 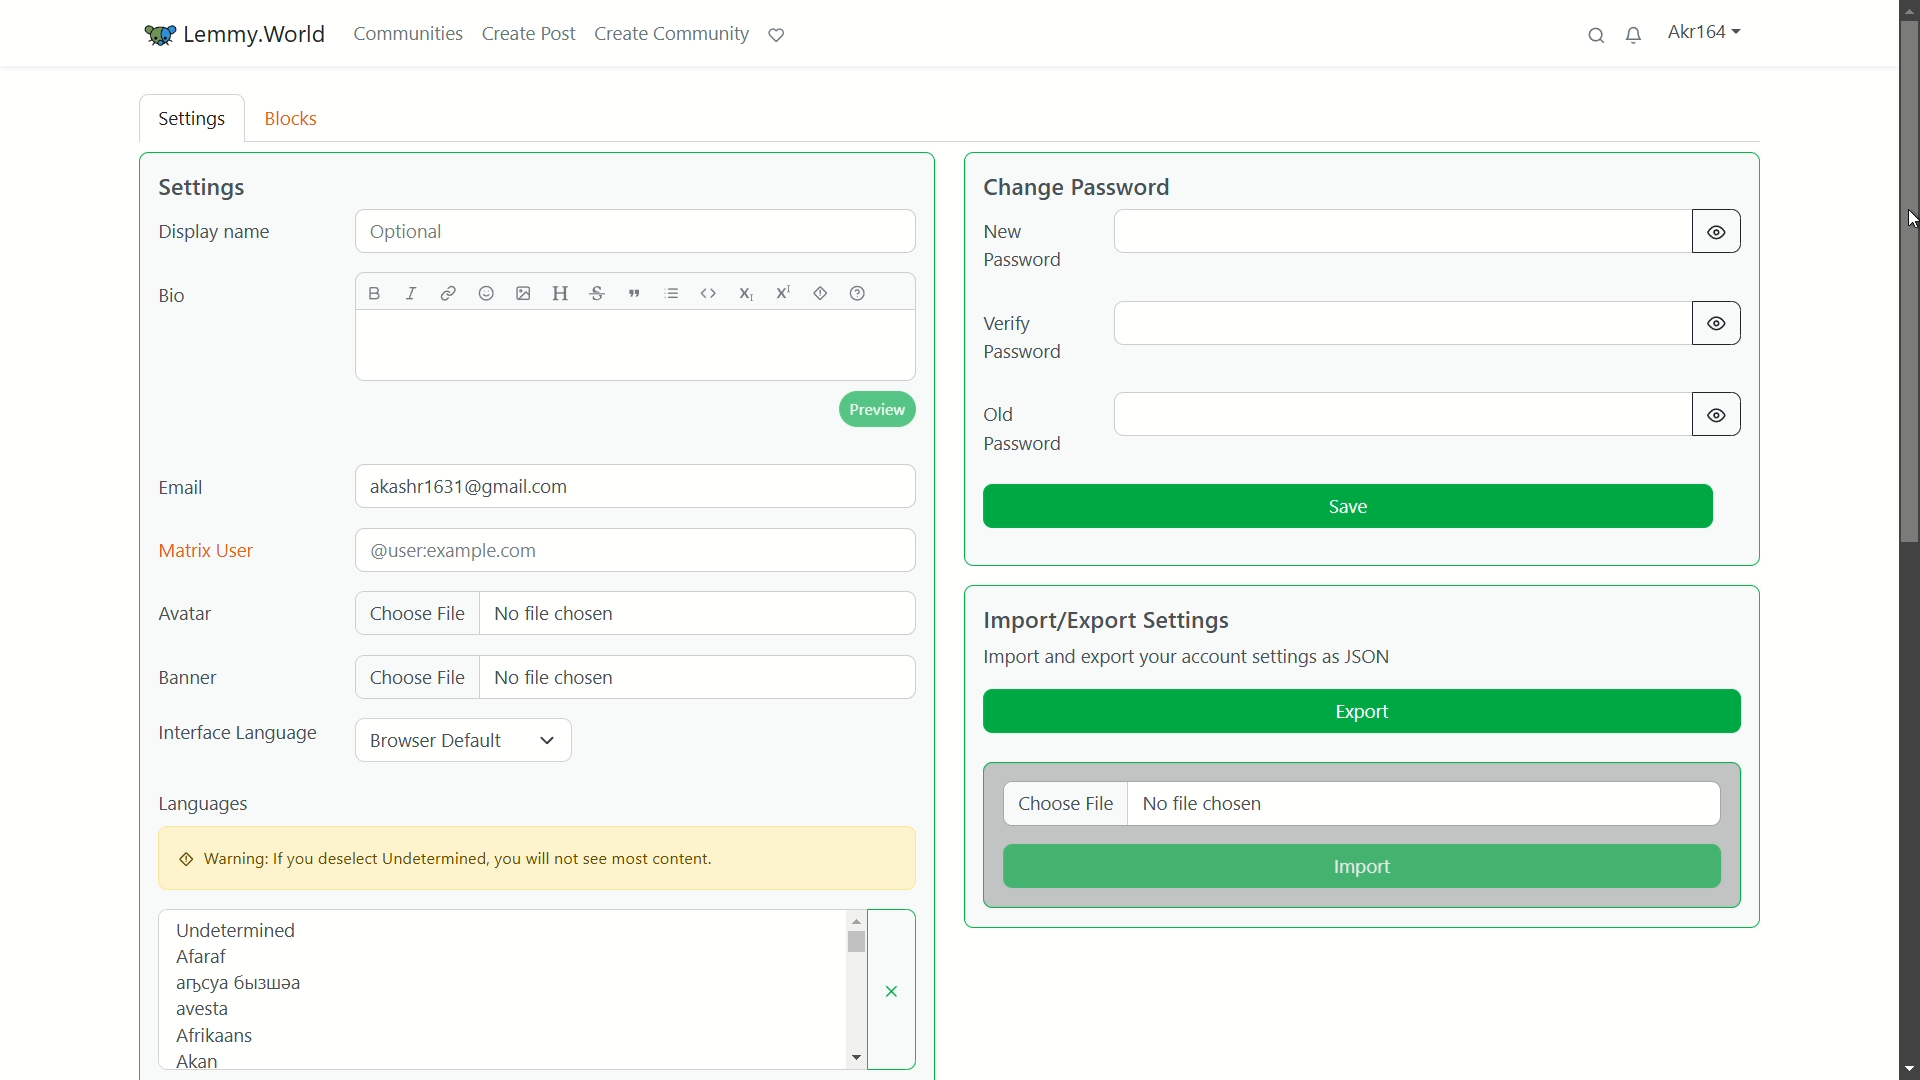 What do you see at coordinates (207, 552) in the screenshot?
I see `matrix user` at bounding box center [207, 552].